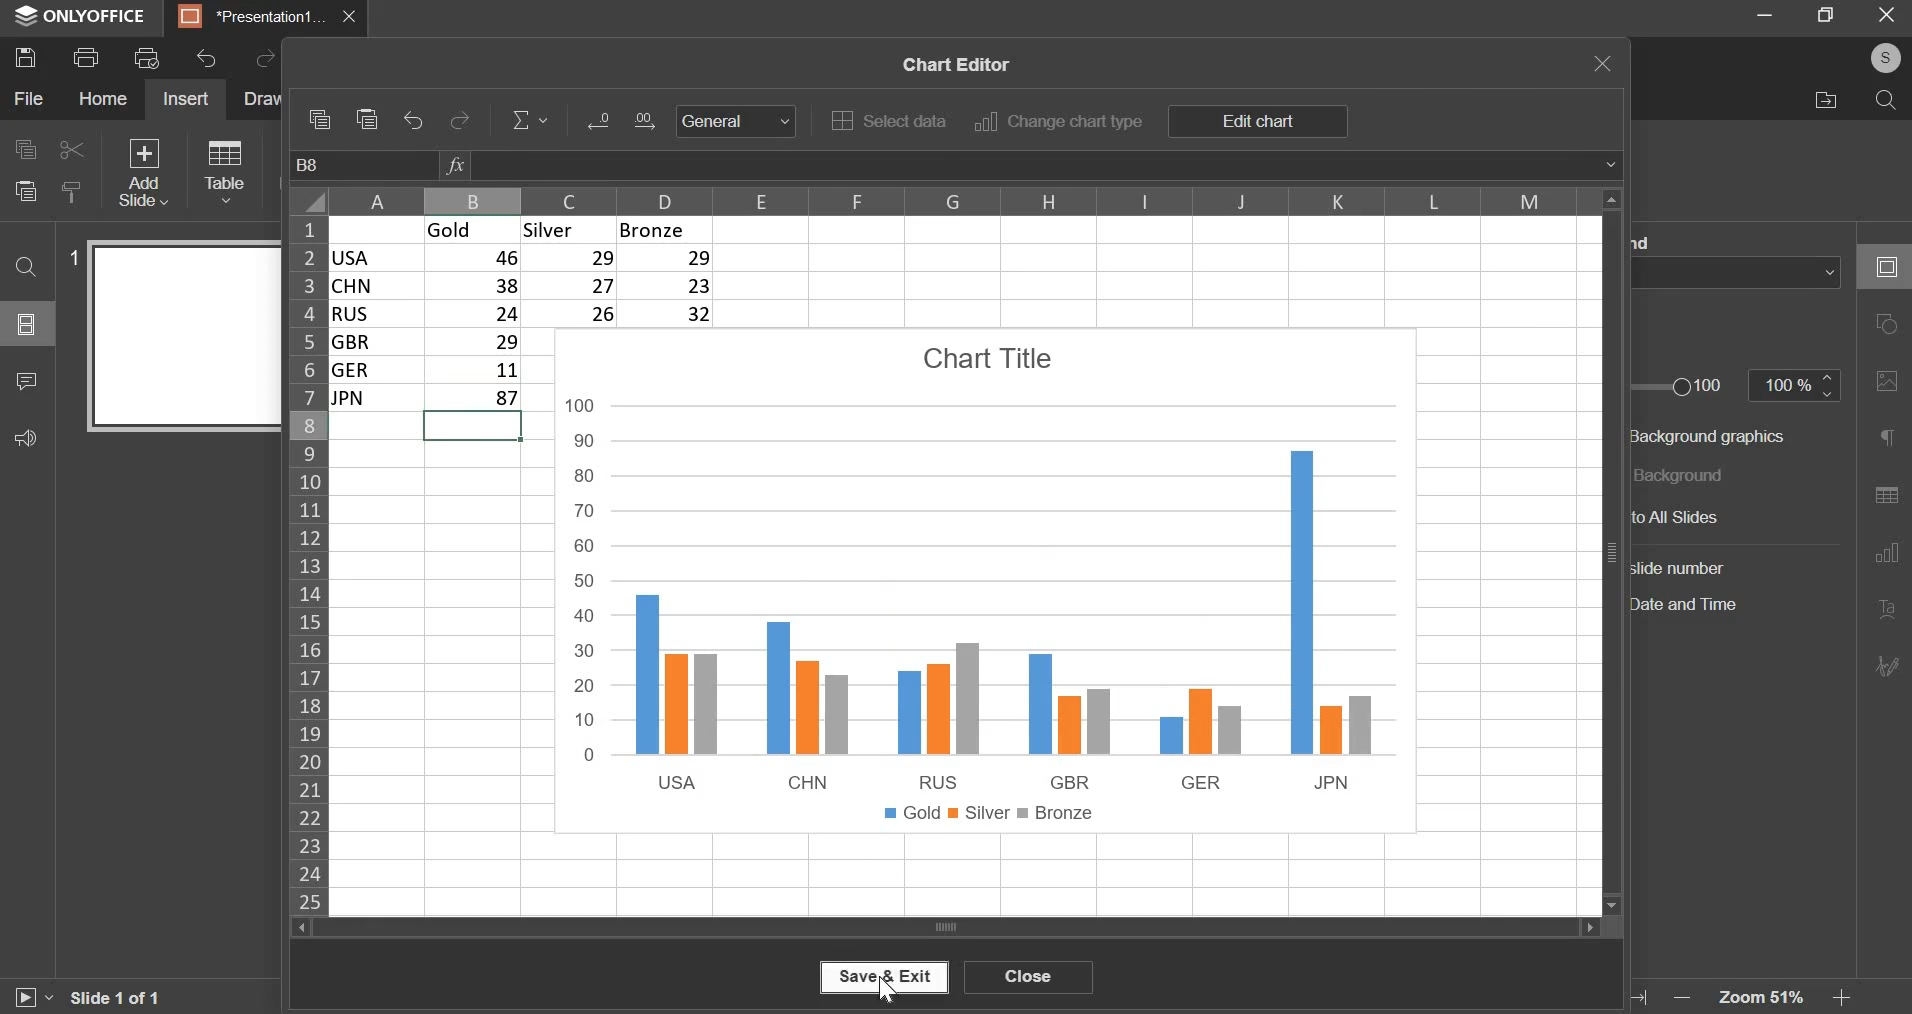 This screenshot has height=1014, width=1912. What do you see at coordinates (82, 18) in the screenshot?
I see `window name` at bounding box center [82, 18].